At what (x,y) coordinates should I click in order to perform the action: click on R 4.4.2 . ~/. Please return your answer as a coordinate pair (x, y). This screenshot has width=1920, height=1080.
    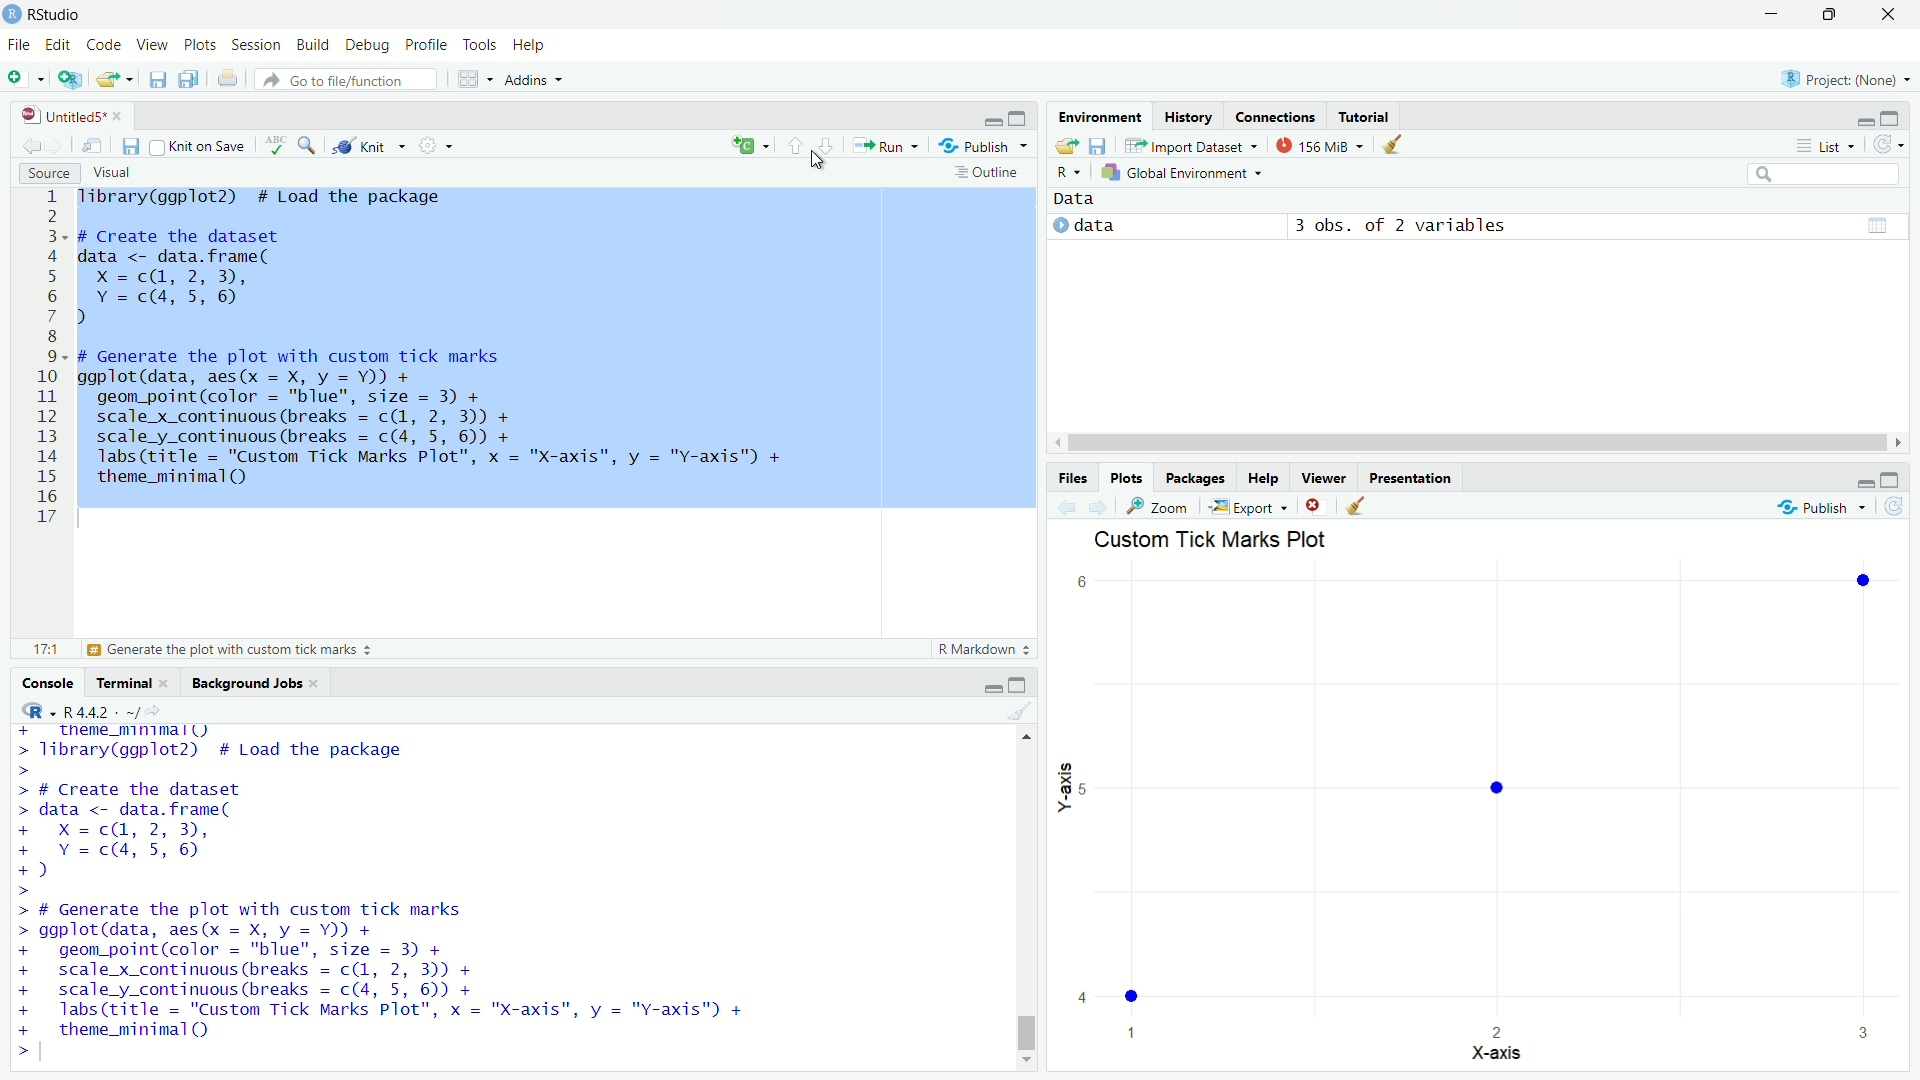
    Looking at the image, I should click on (104, 711).